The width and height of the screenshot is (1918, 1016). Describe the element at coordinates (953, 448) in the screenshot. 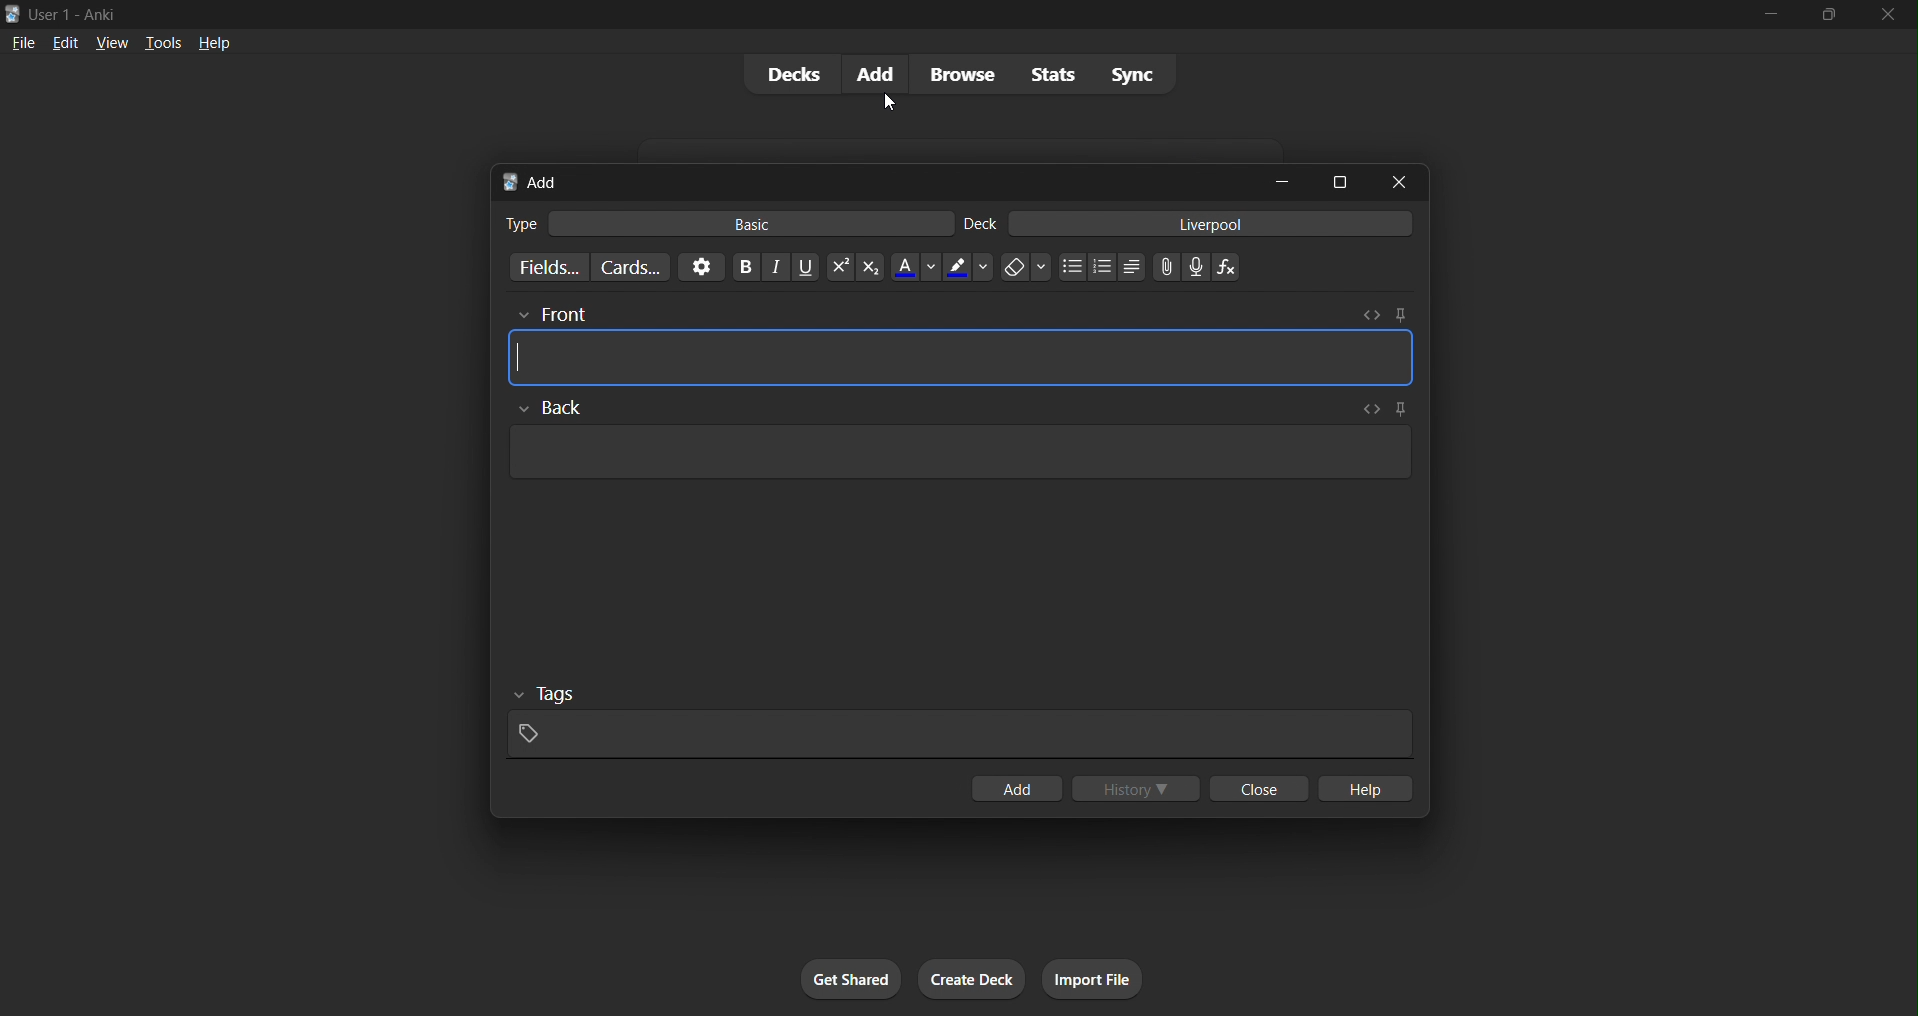

I see `card back input field` at that location.